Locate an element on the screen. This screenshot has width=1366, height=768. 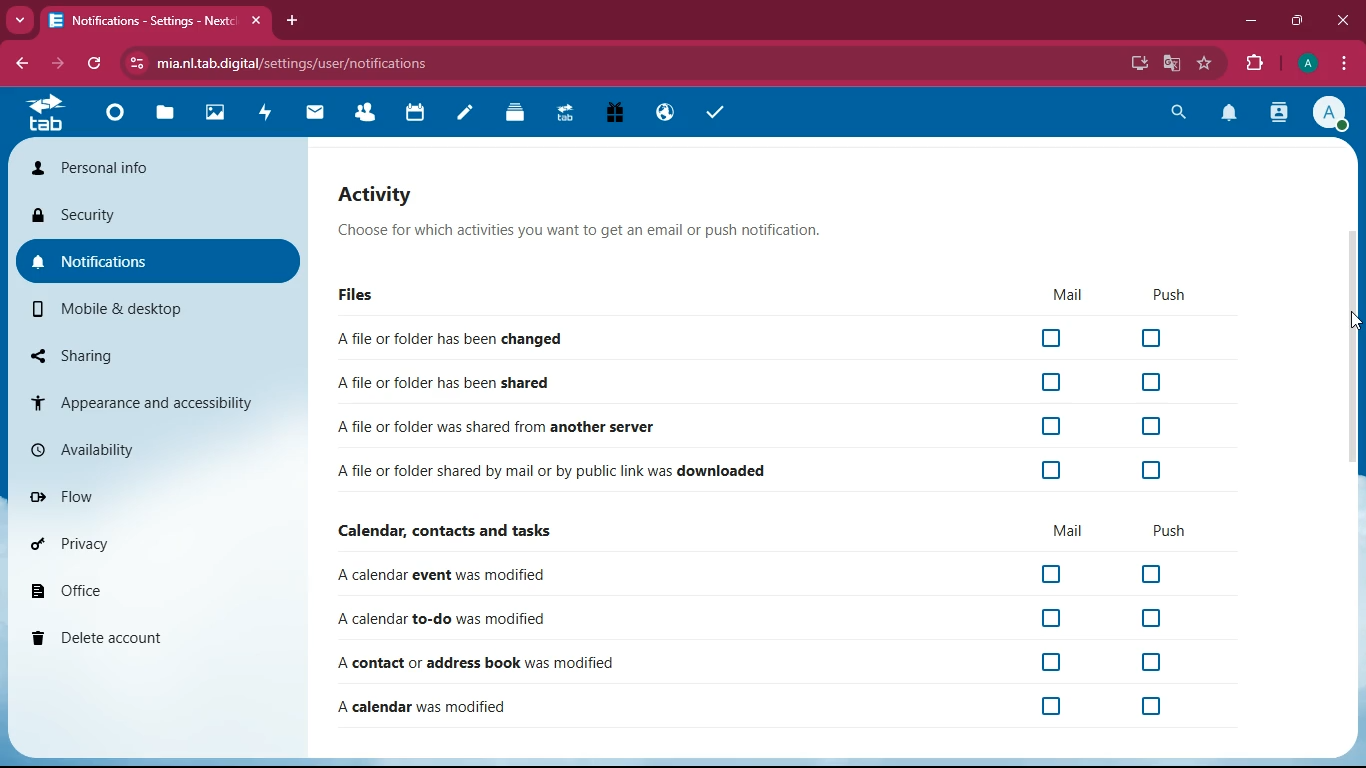
Photos is located at coordinates (216, 114).